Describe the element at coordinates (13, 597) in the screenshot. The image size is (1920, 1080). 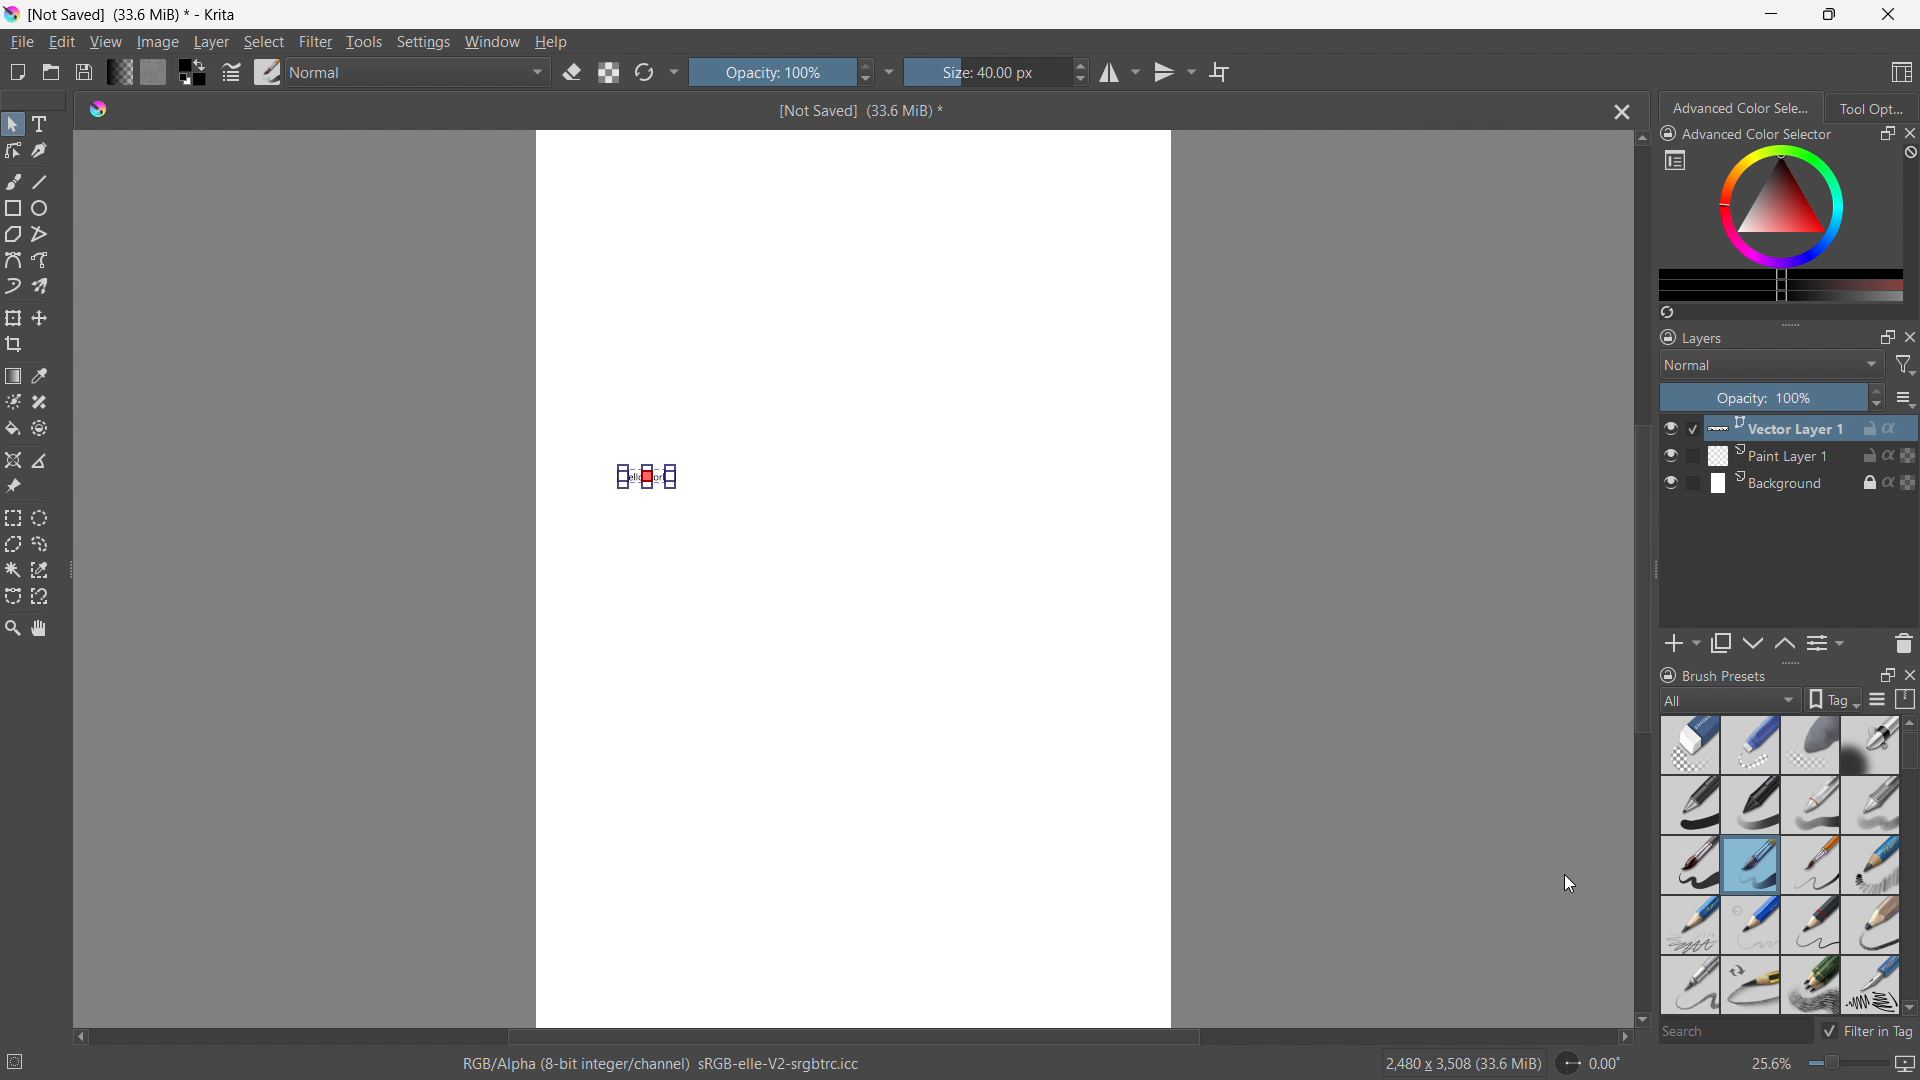
I see `bezier curve selection tool` at that location.